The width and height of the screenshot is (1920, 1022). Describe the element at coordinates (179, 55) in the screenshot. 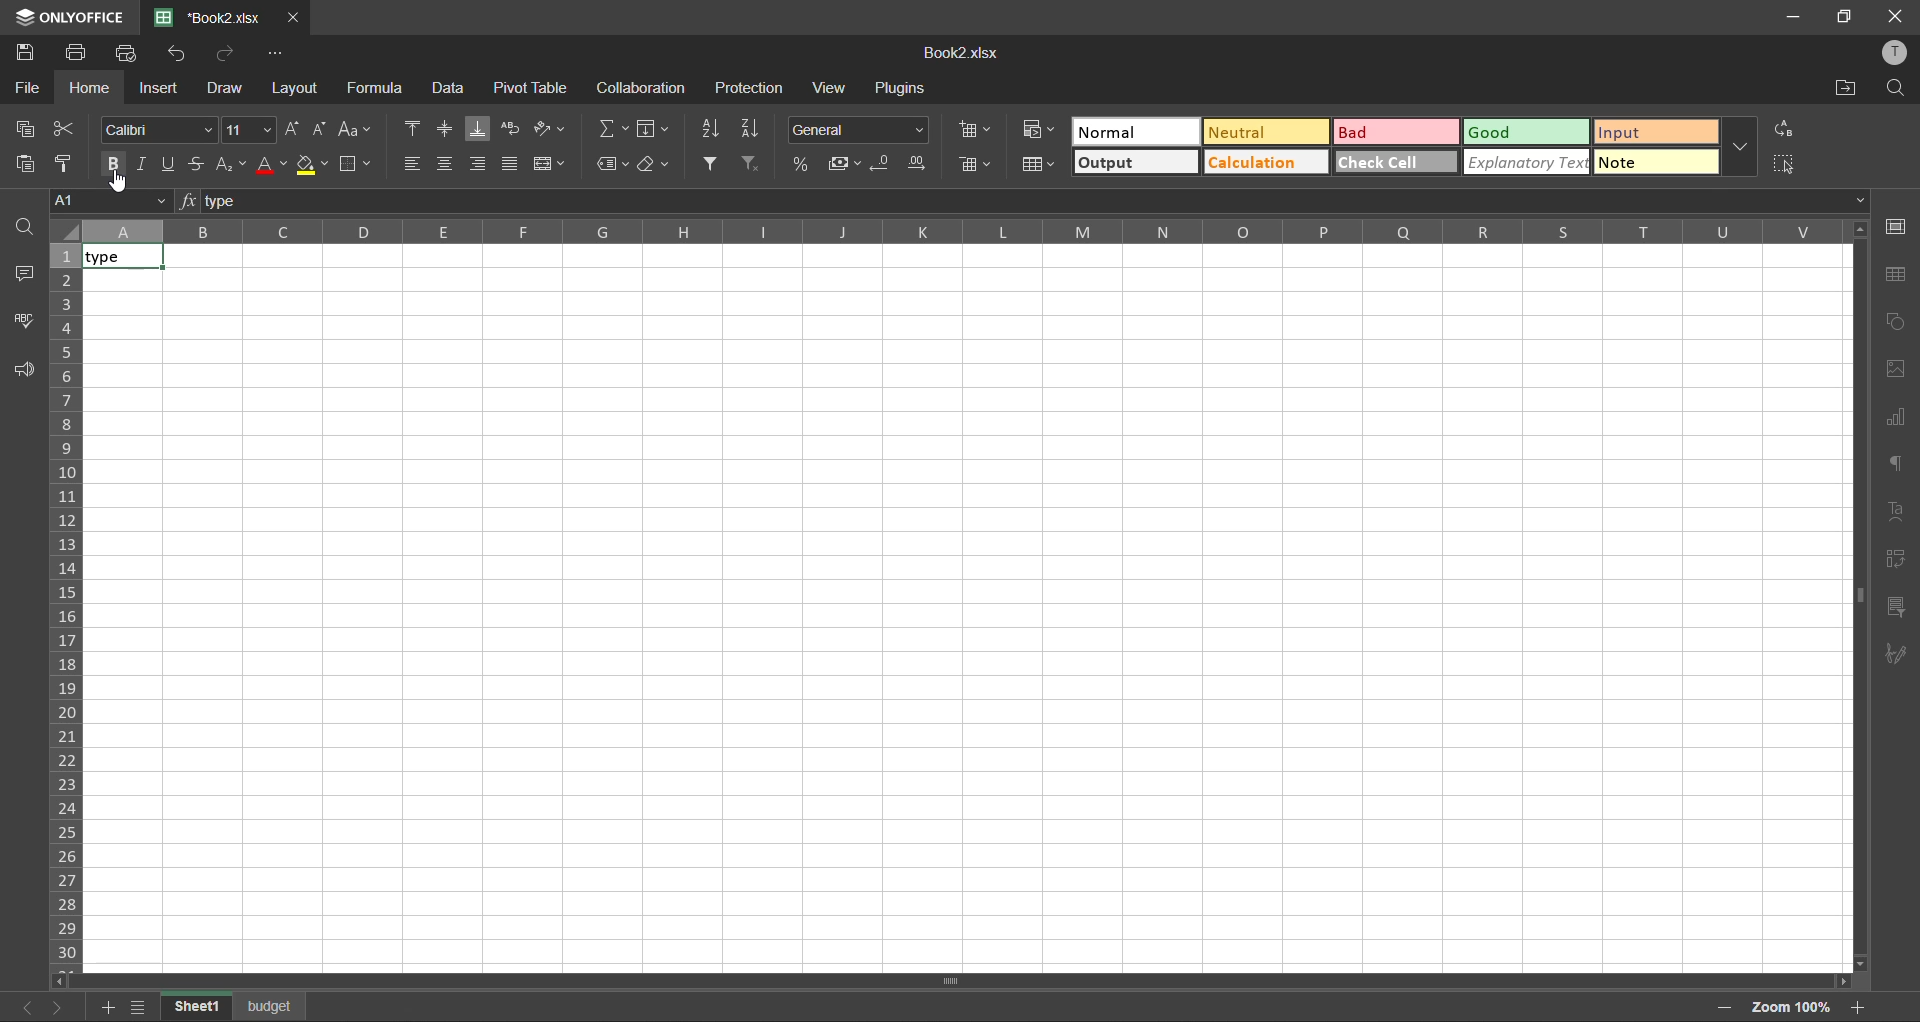

I see `undo` at that location.